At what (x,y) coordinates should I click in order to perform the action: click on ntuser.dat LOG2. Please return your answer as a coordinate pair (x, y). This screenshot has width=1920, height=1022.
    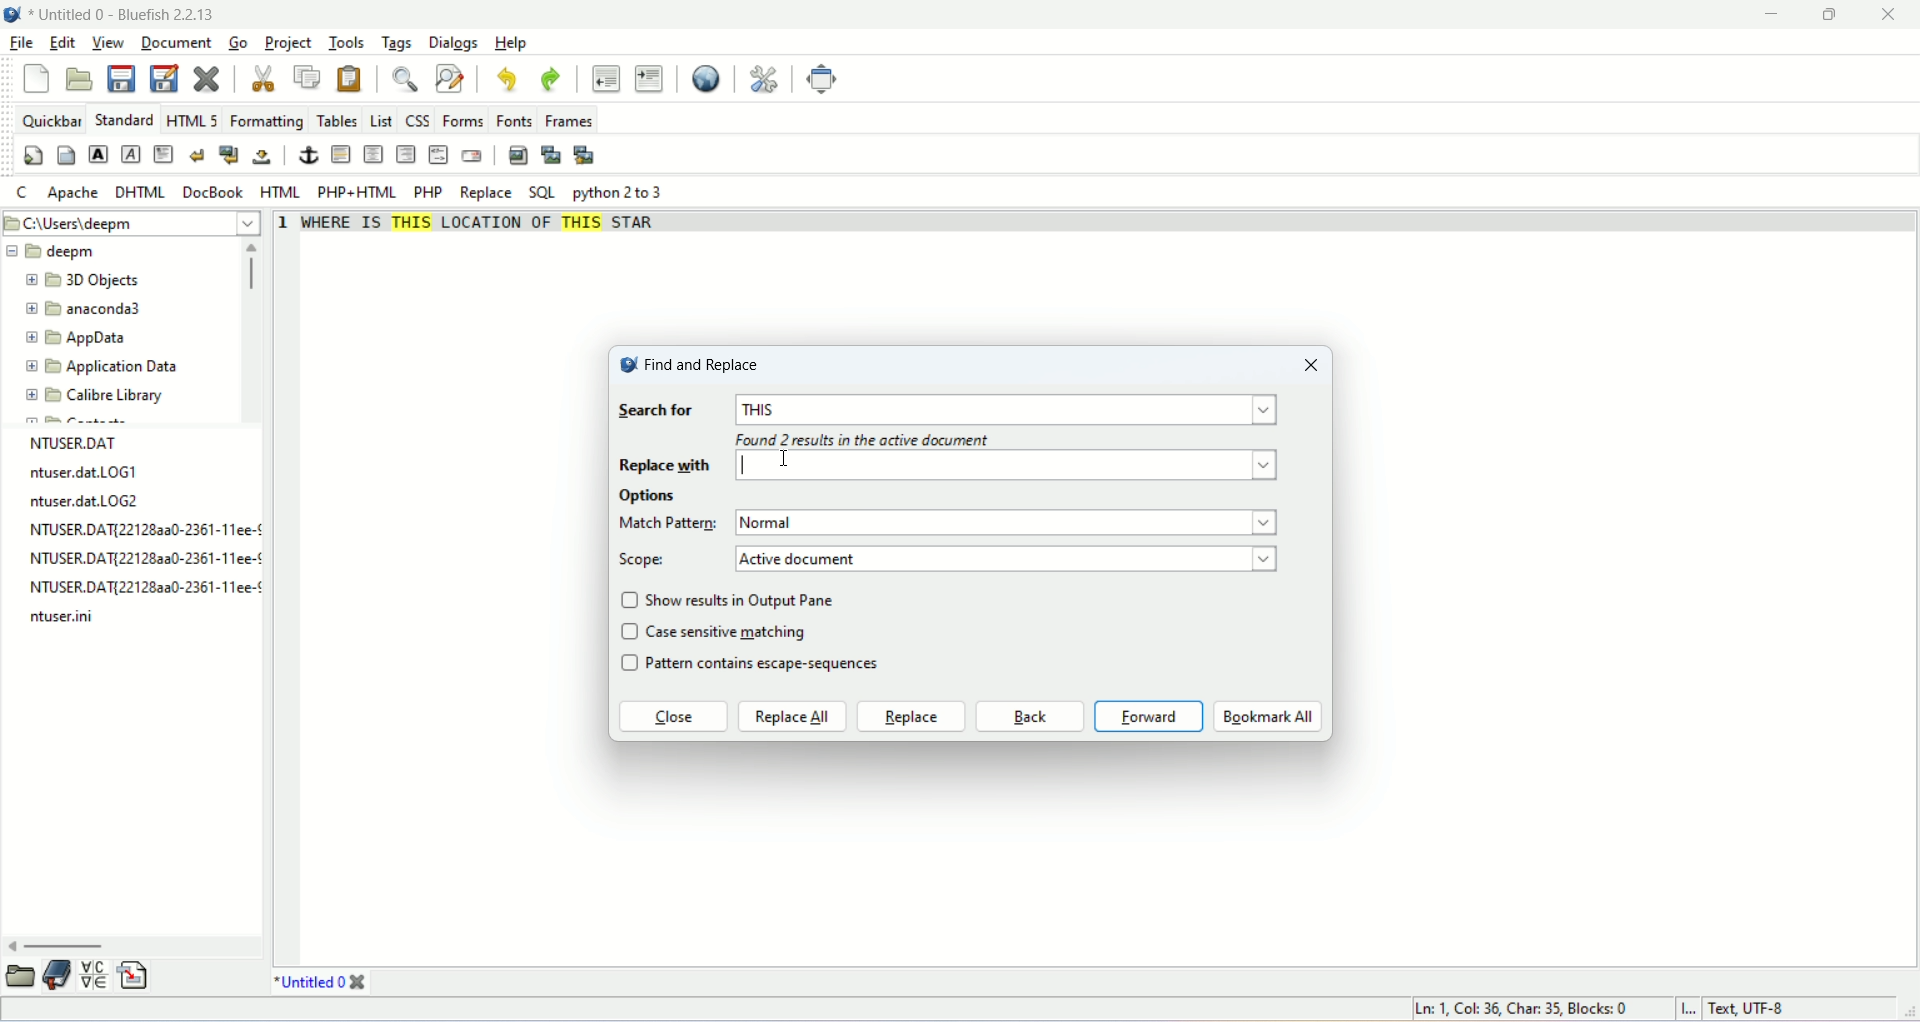
    Looking at the image, I should click on (87, 501).